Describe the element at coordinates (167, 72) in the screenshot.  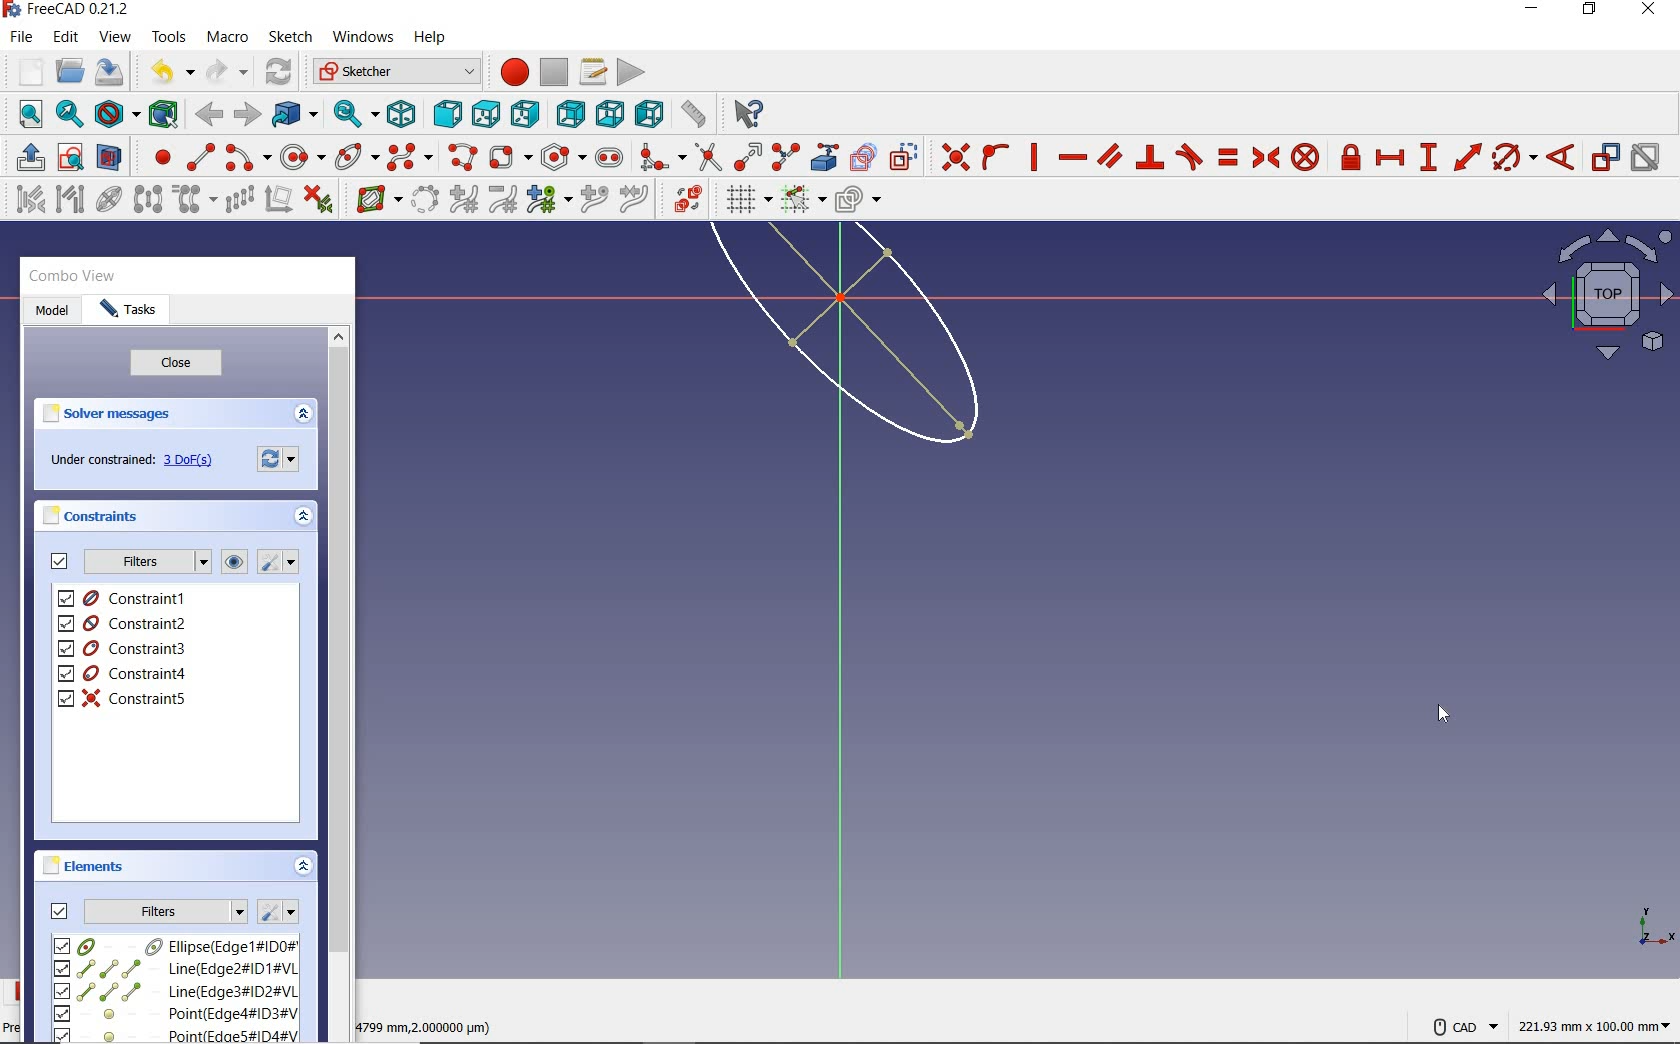
I see `undo` at that location.